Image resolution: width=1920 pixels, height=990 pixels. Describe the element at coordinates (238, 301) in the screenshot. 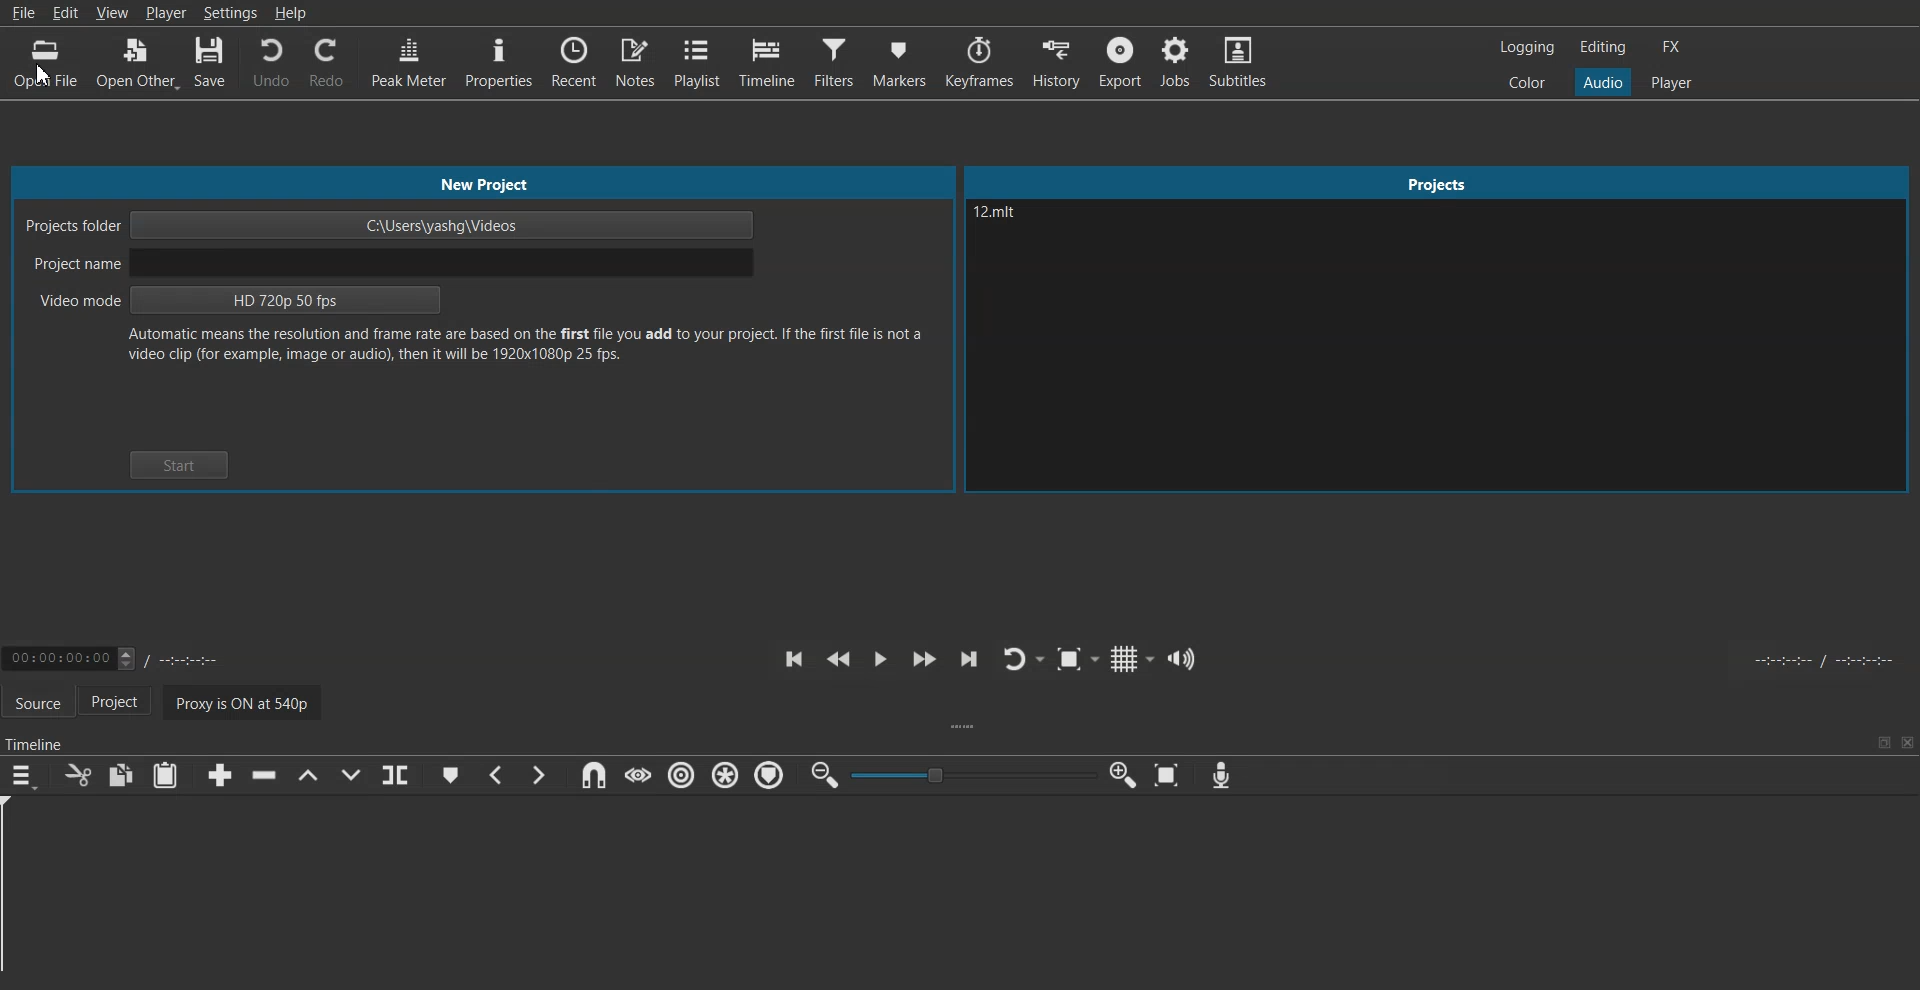

I see `Video mode selector` at that location.